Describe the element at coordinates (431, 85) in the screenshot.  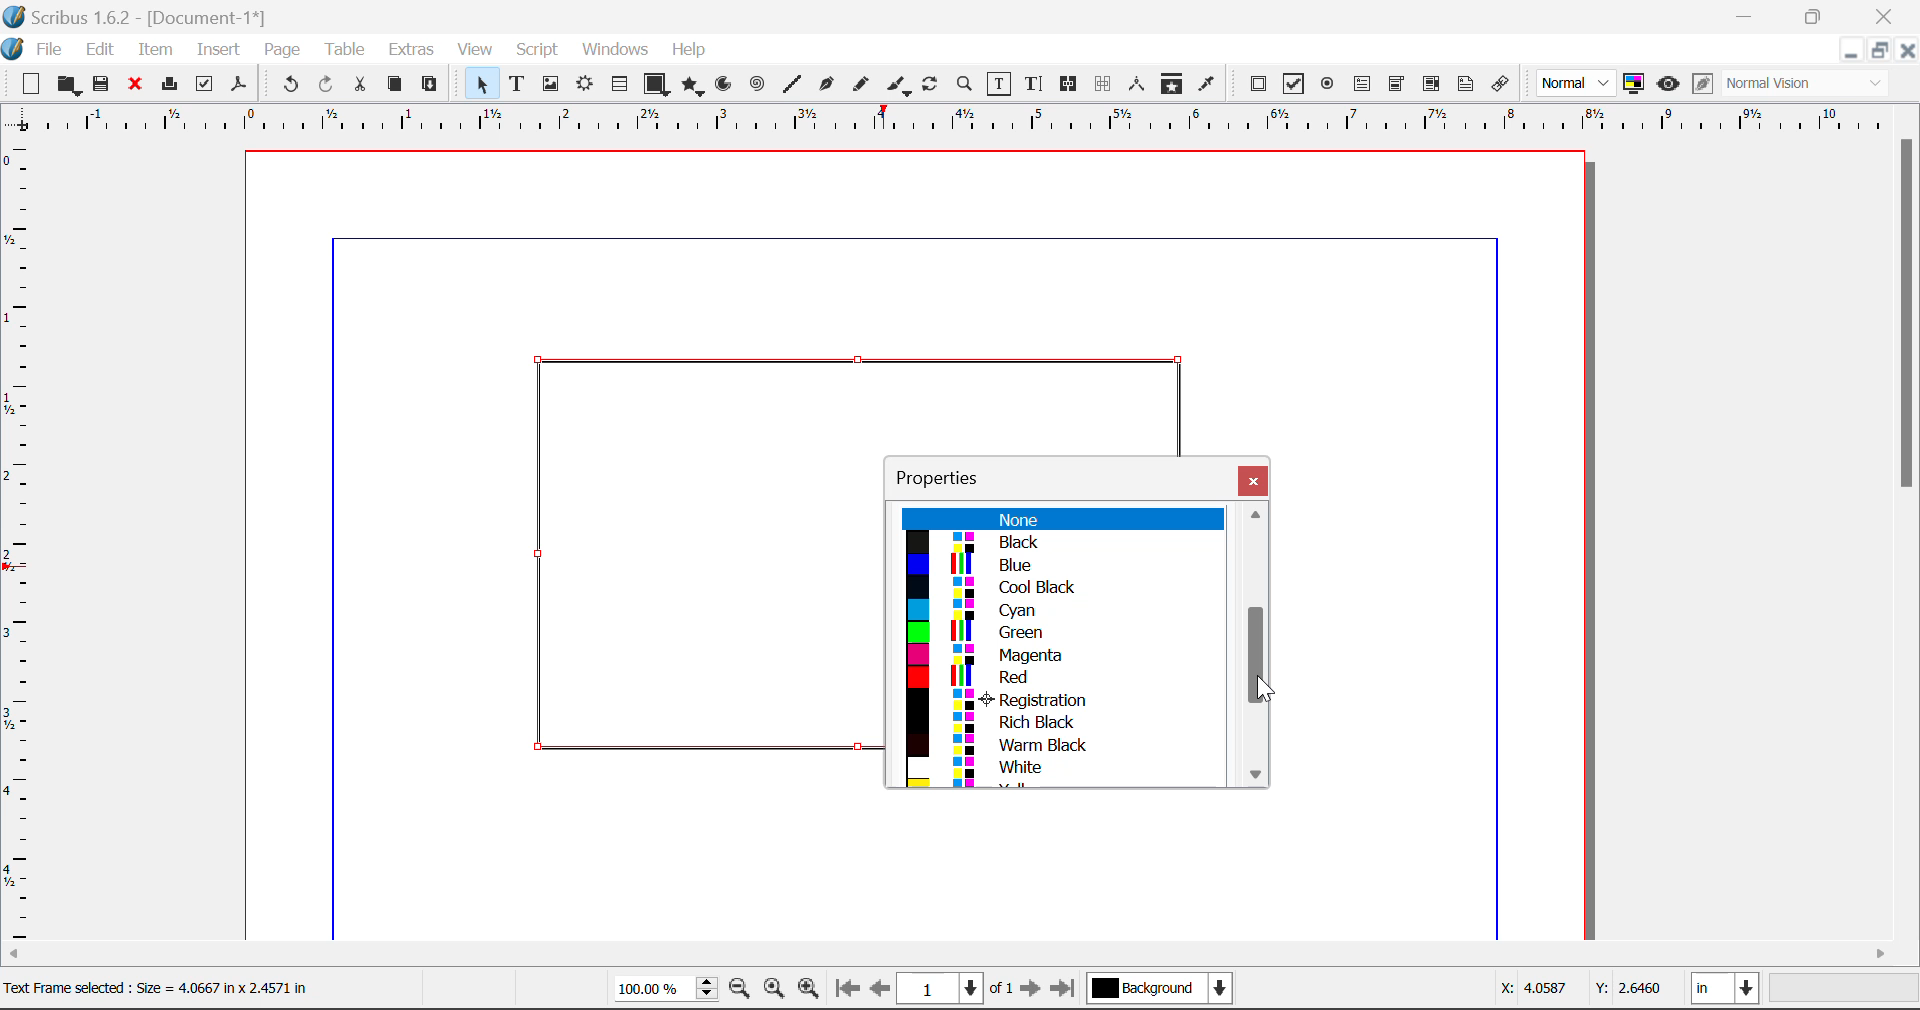
I see `Paste` at that location.